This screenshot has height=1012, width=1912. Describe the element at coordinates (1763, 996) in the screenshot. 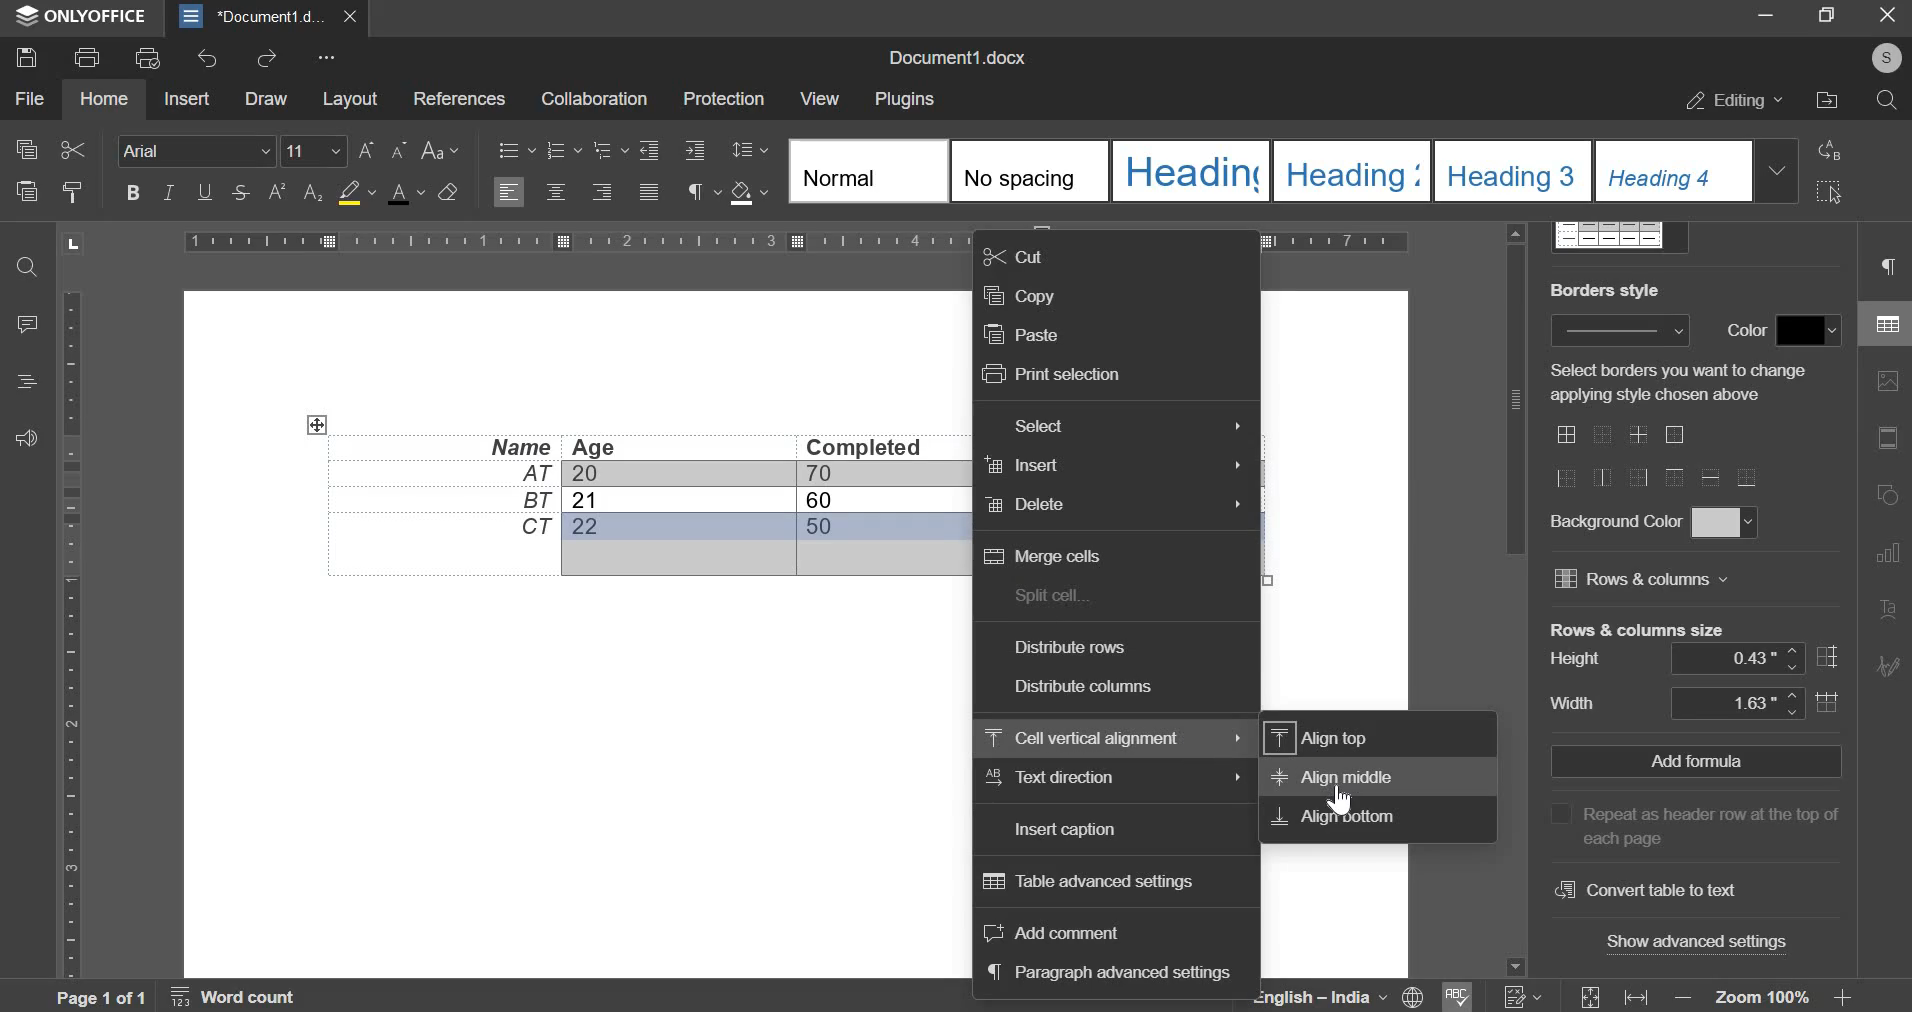

I see `zoom` at that location.